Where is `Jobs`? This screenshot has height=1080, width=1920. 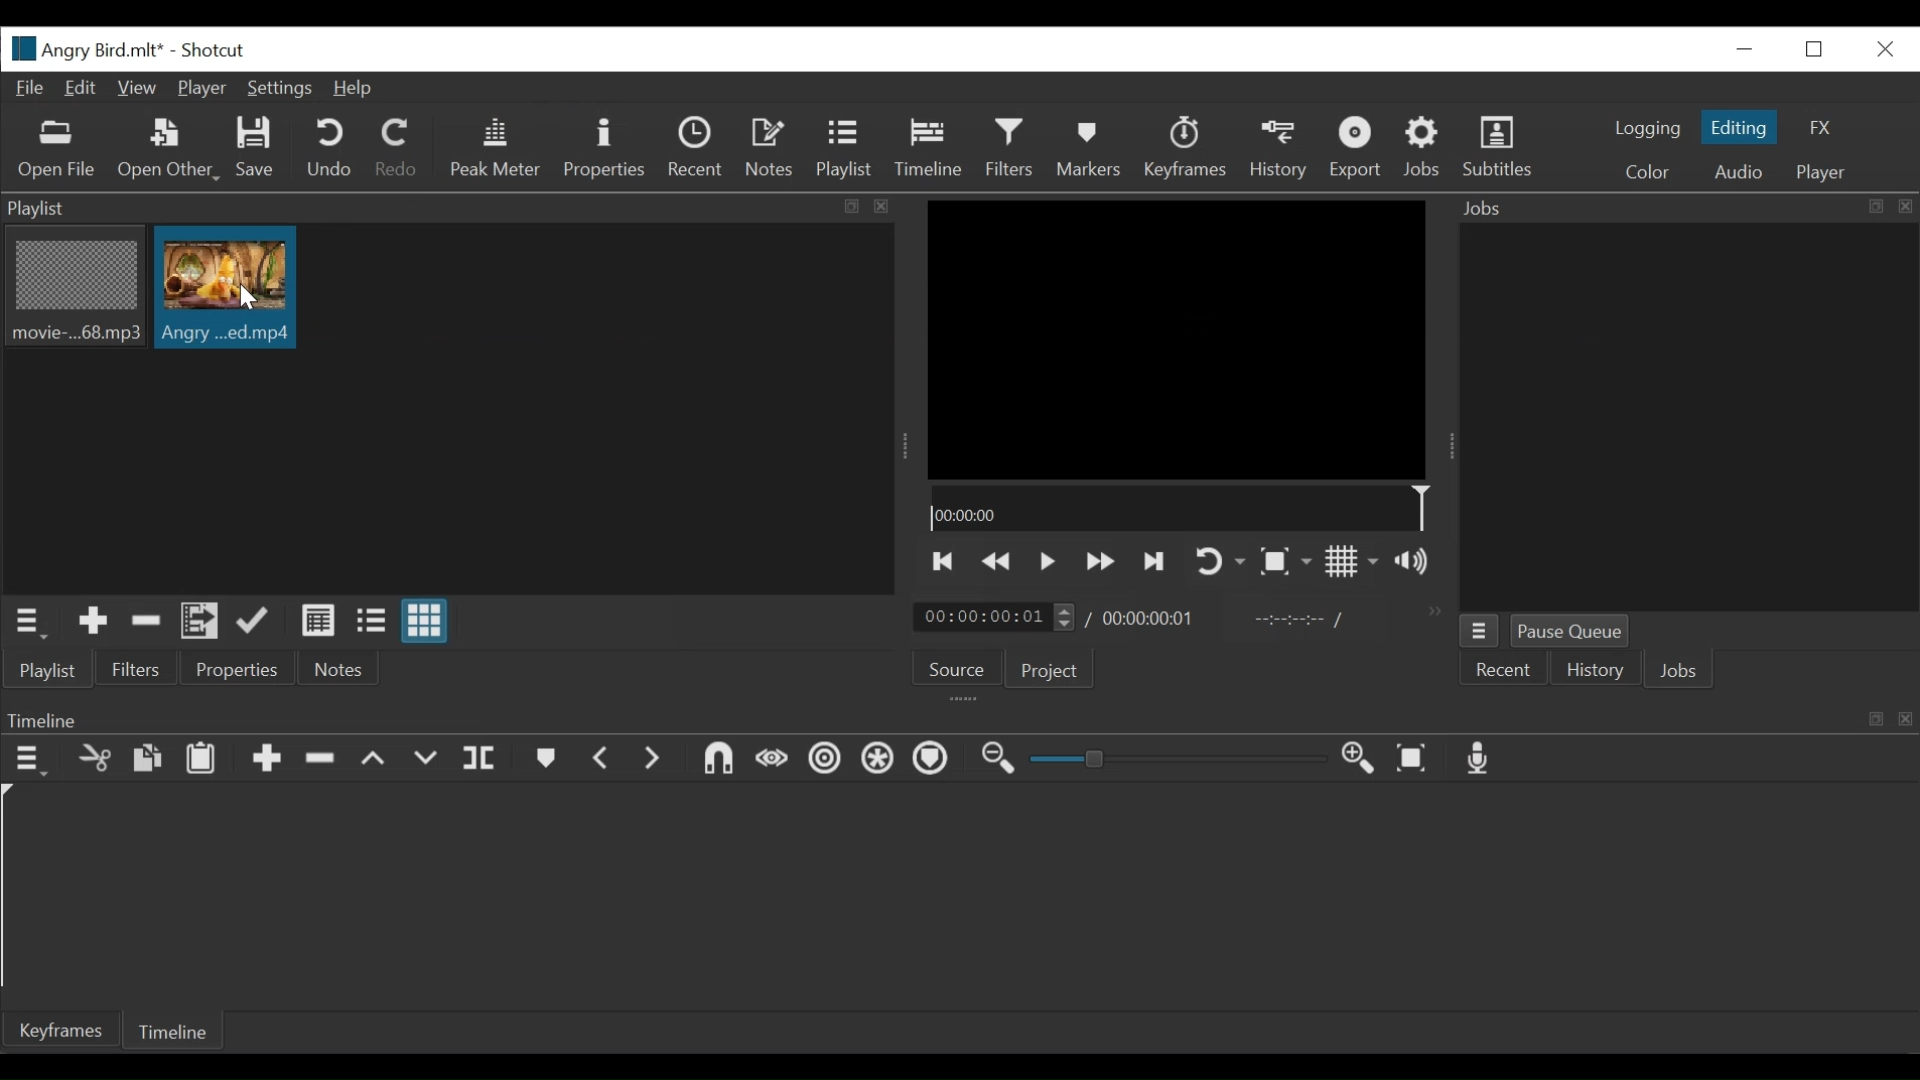 Jobs is located at coordinates (1682, 670).